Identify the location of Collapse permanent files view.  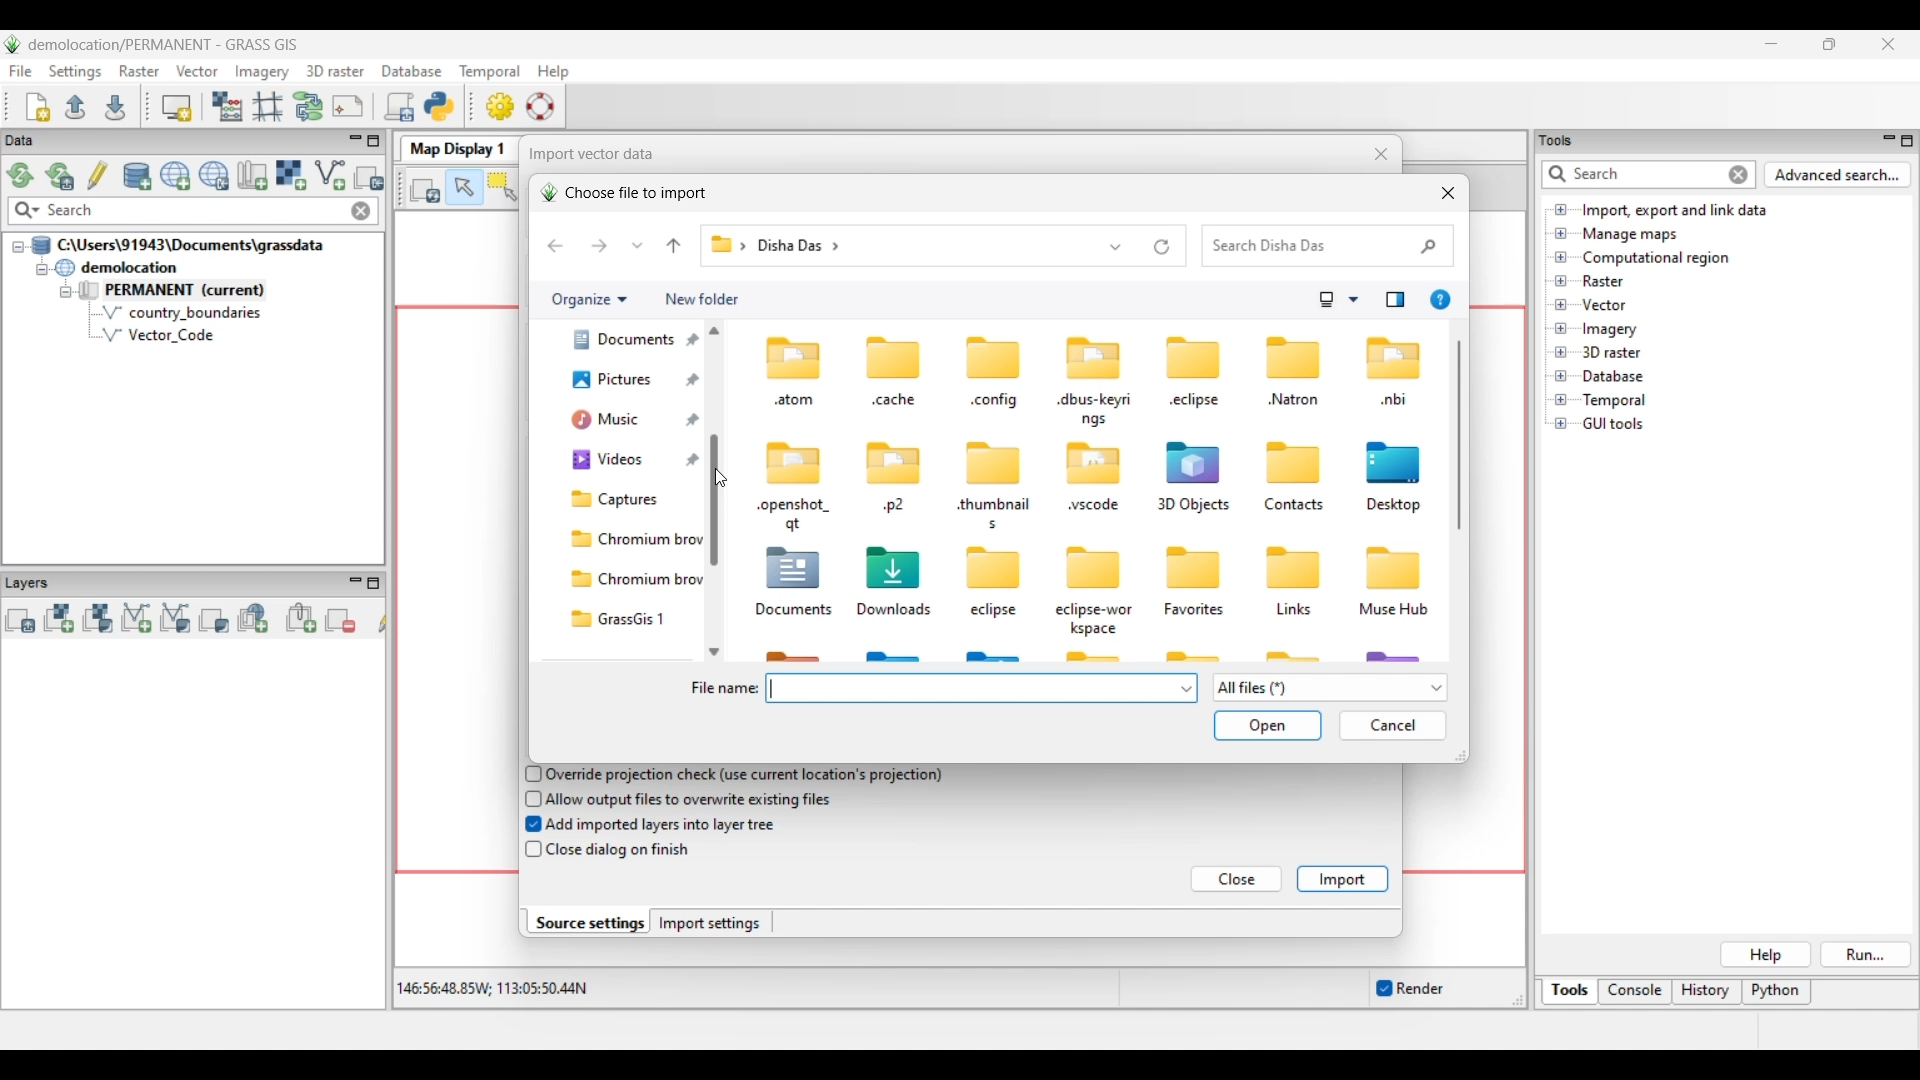
(66, 292).